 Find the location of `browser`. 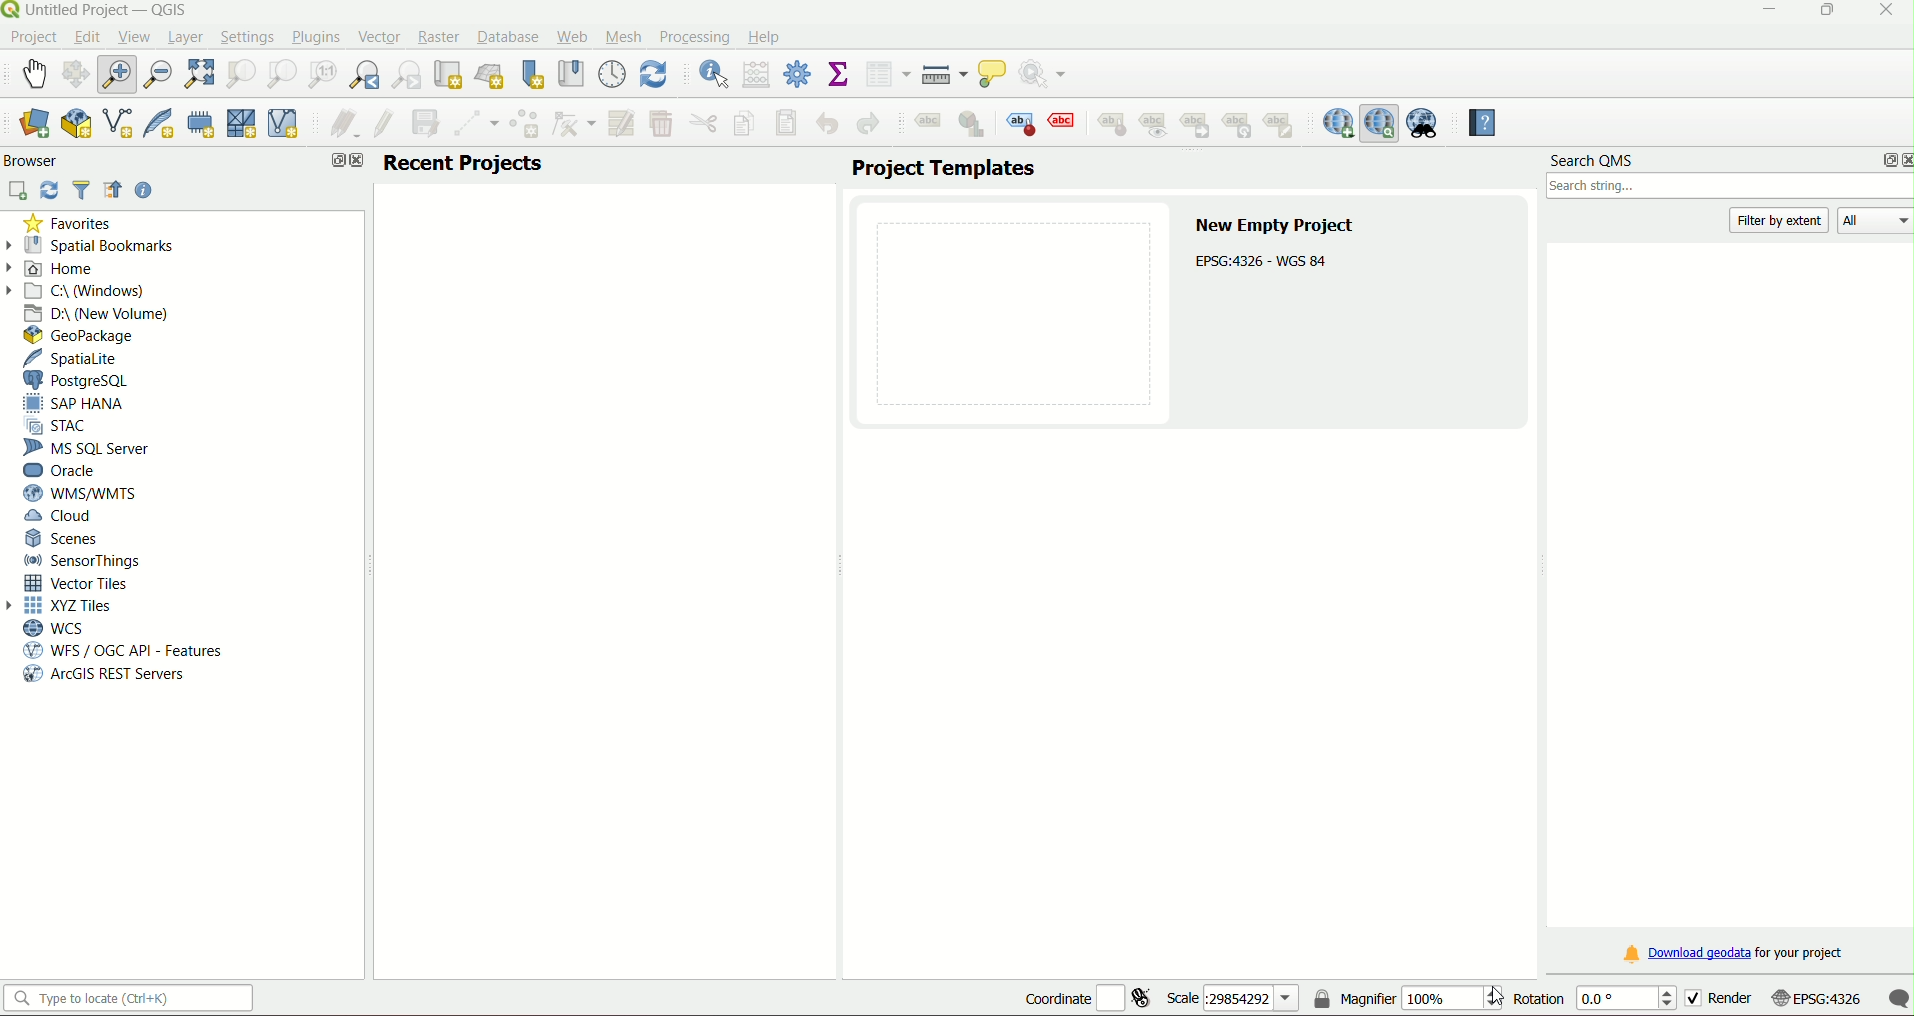

browser is located at coordinates (35, 160).